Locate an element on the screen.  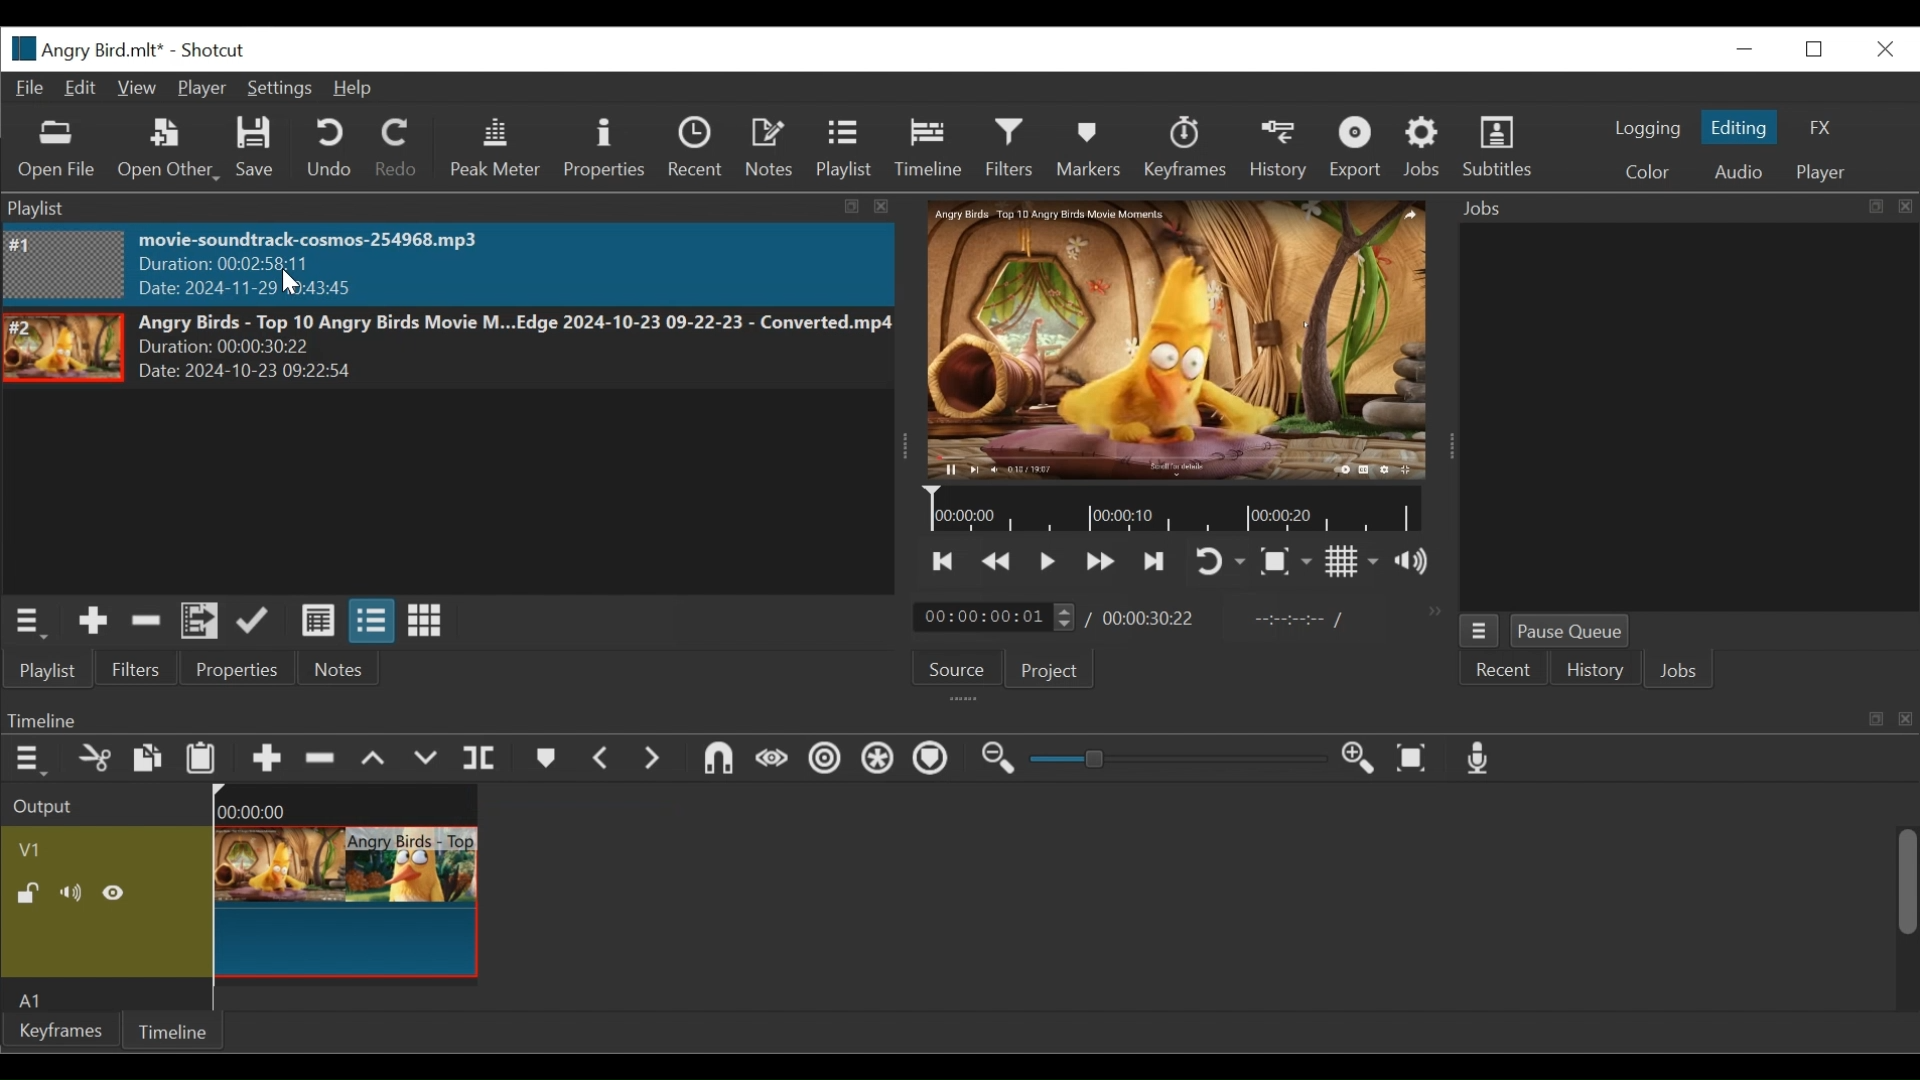
Mute is located at coordinates (74, 892).